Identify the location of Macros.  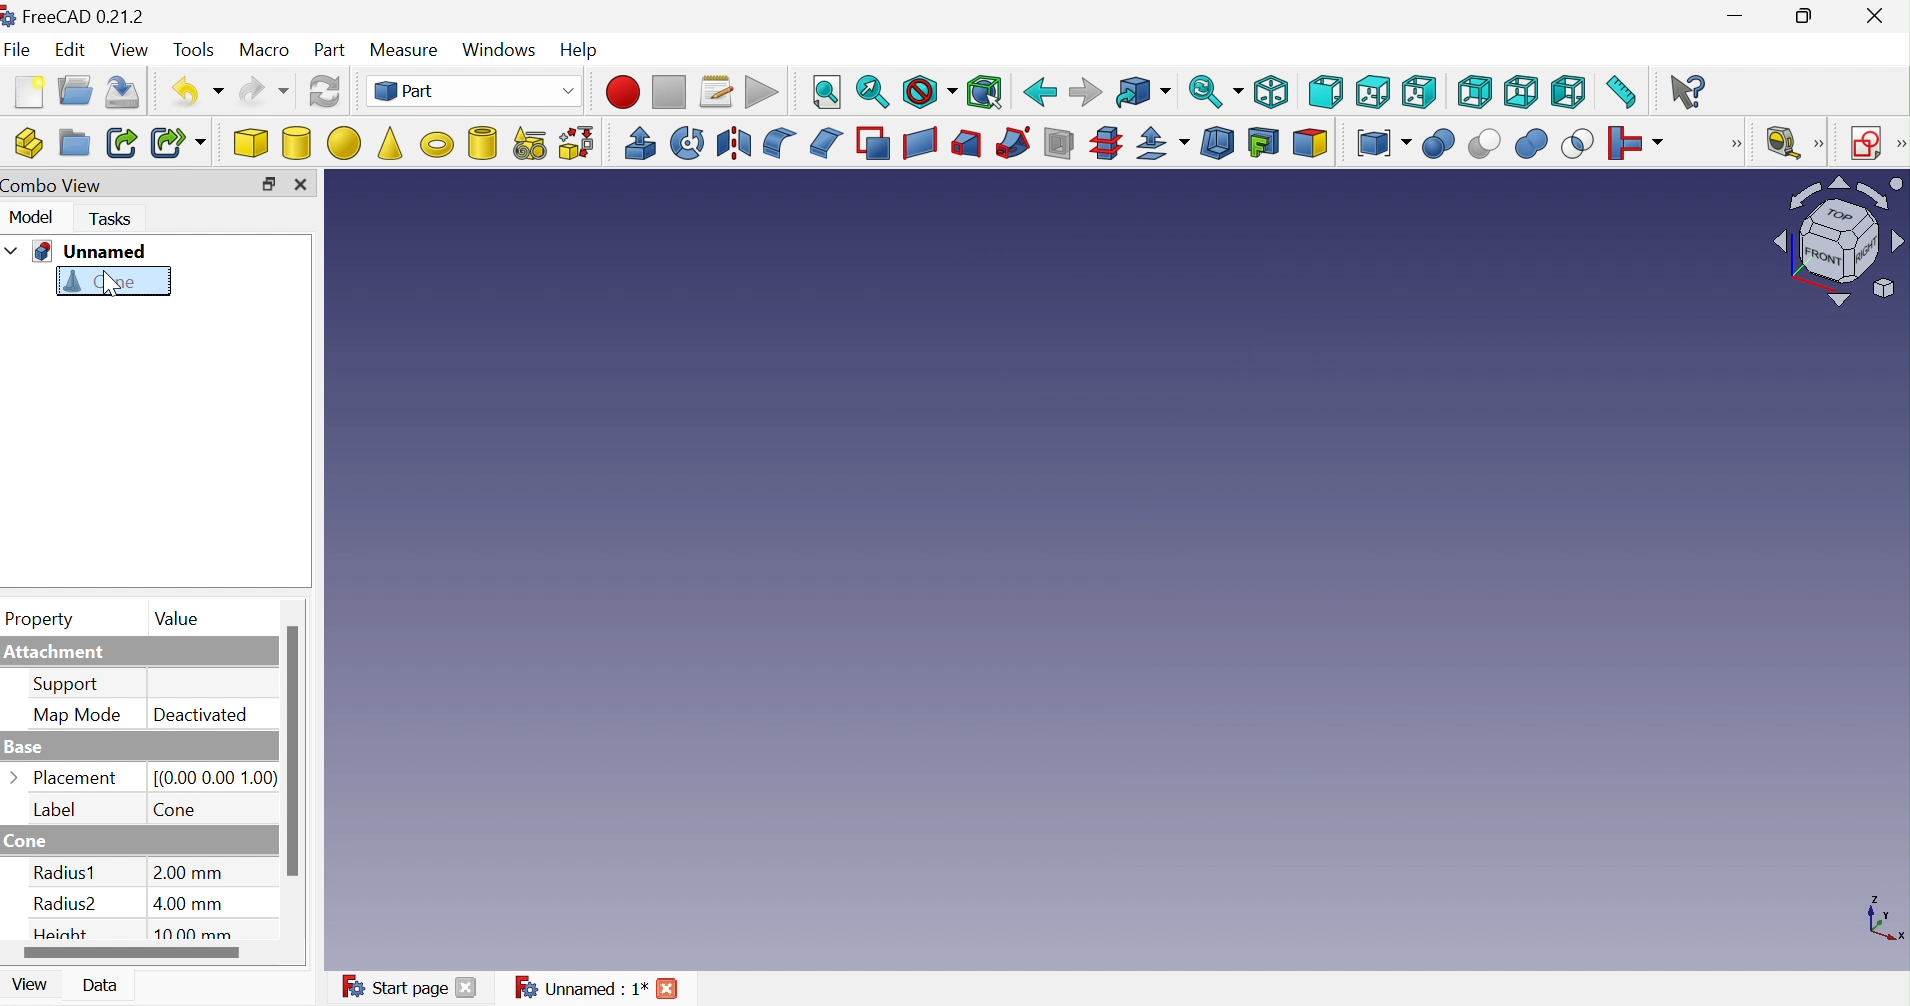
(718, 92).